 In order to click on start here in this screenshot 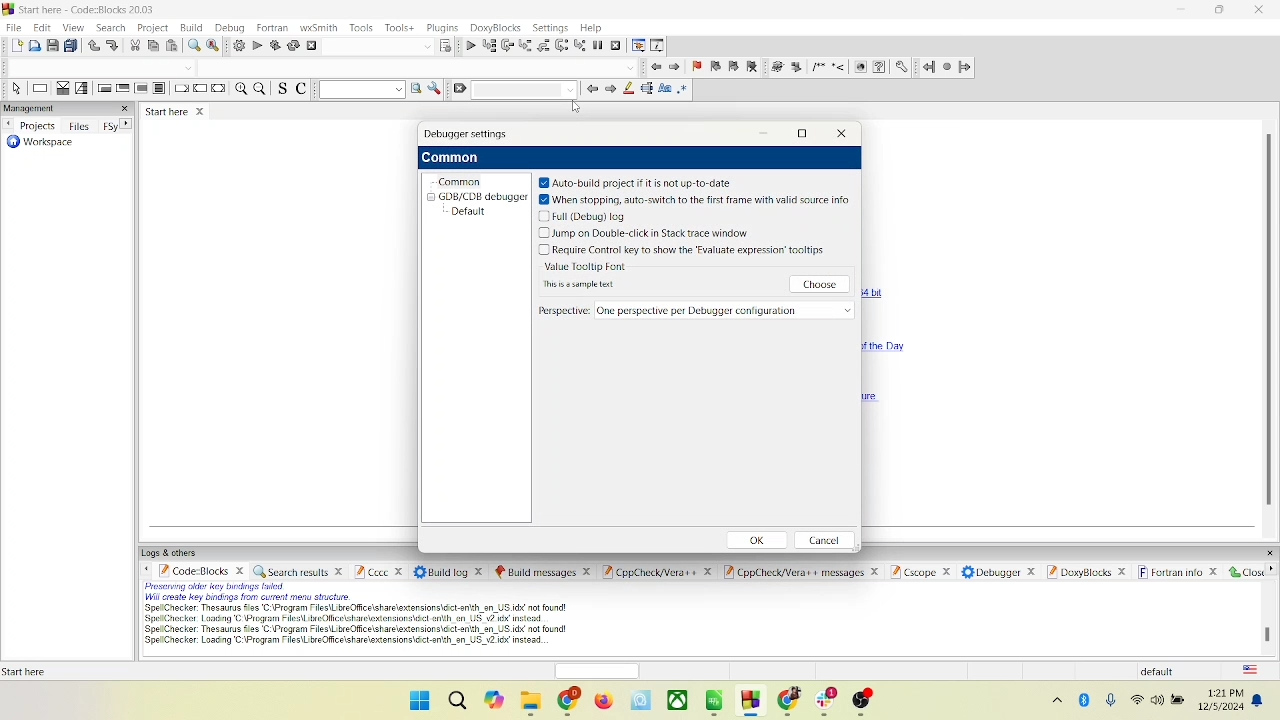, I will do `click(177, 111)`.